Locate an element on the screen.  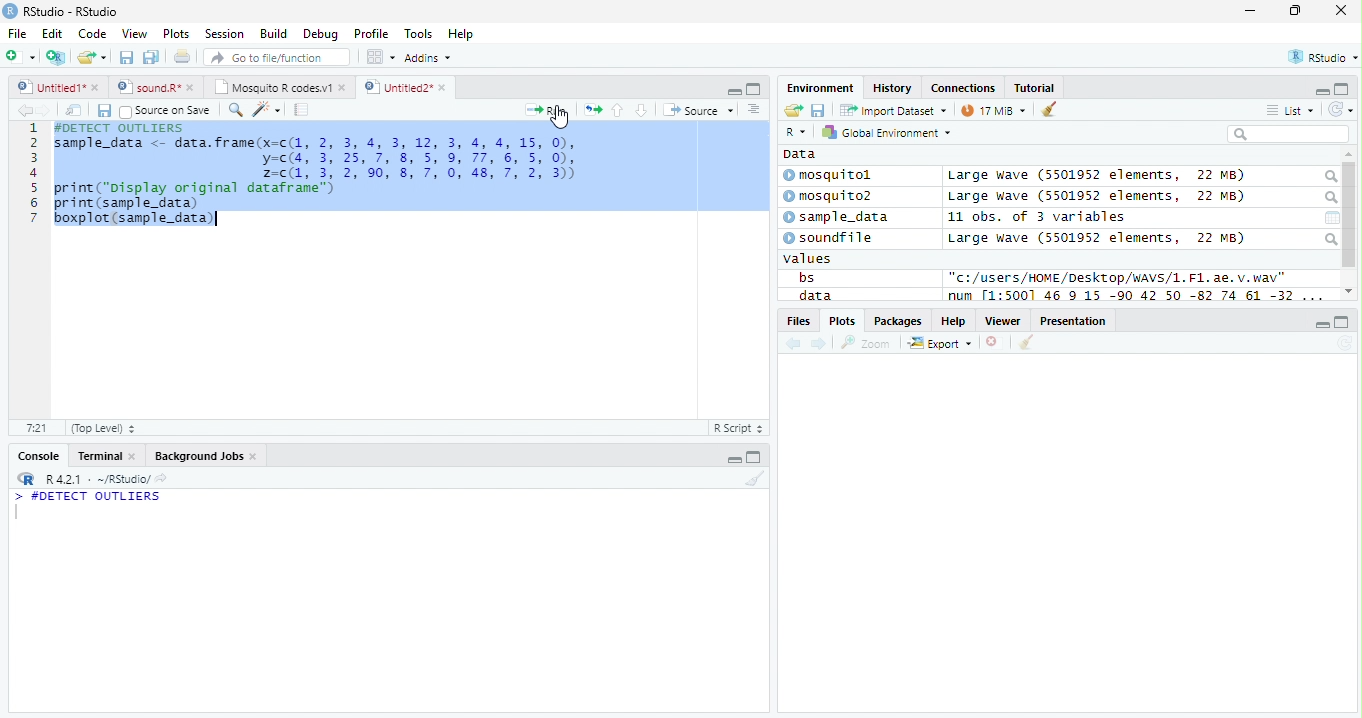
open an existing file is located at coordinates (92, 57).